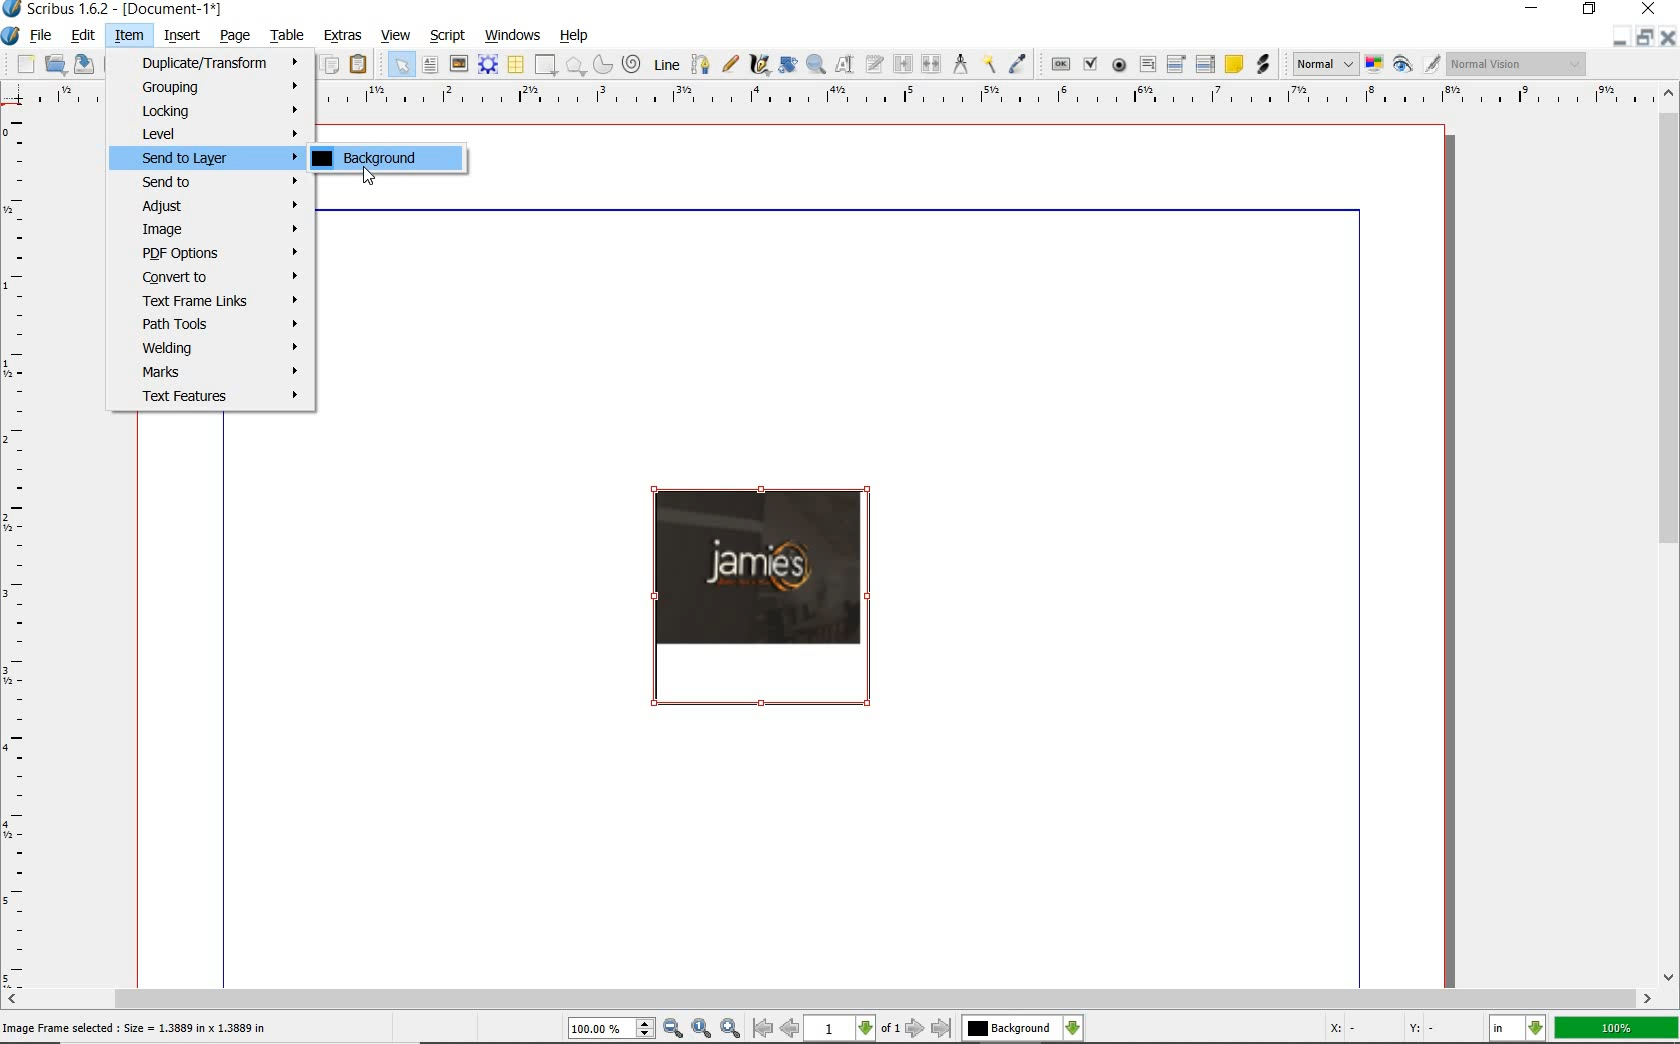  I want to click on Marks, so click(212, 373).